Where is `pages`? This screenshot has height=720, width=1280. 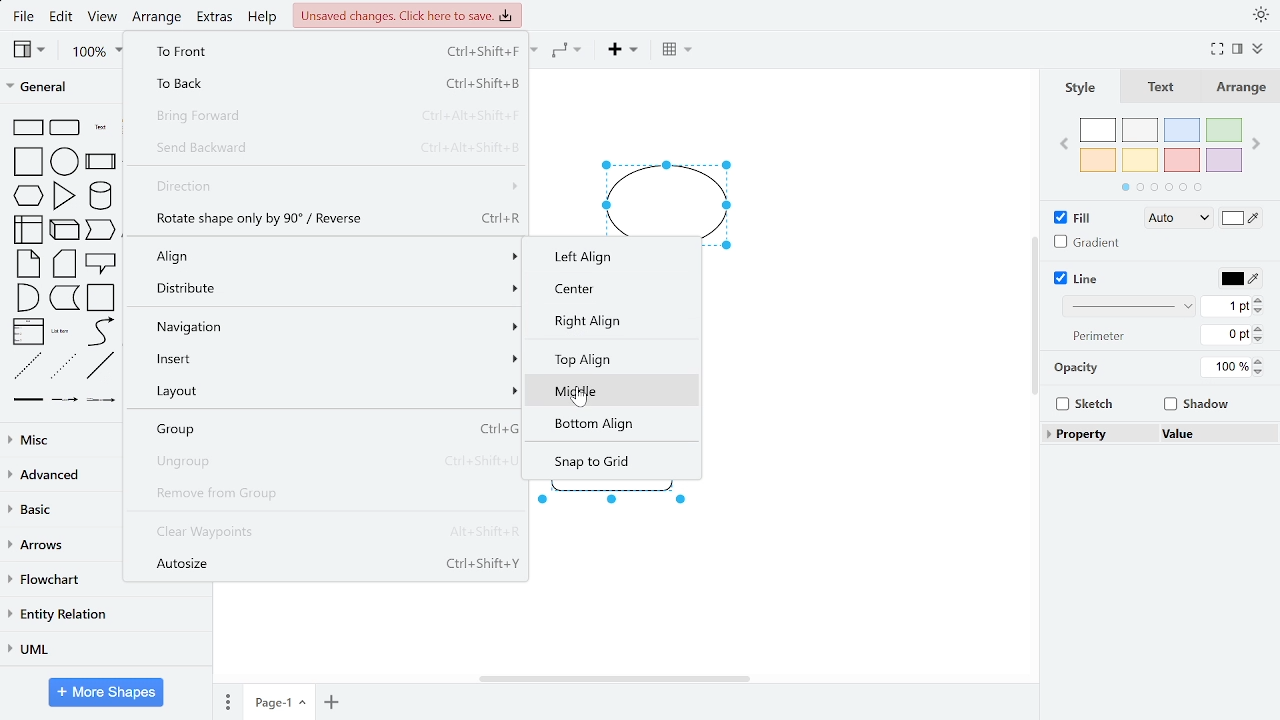
pages is located at coordinates (225, 702).